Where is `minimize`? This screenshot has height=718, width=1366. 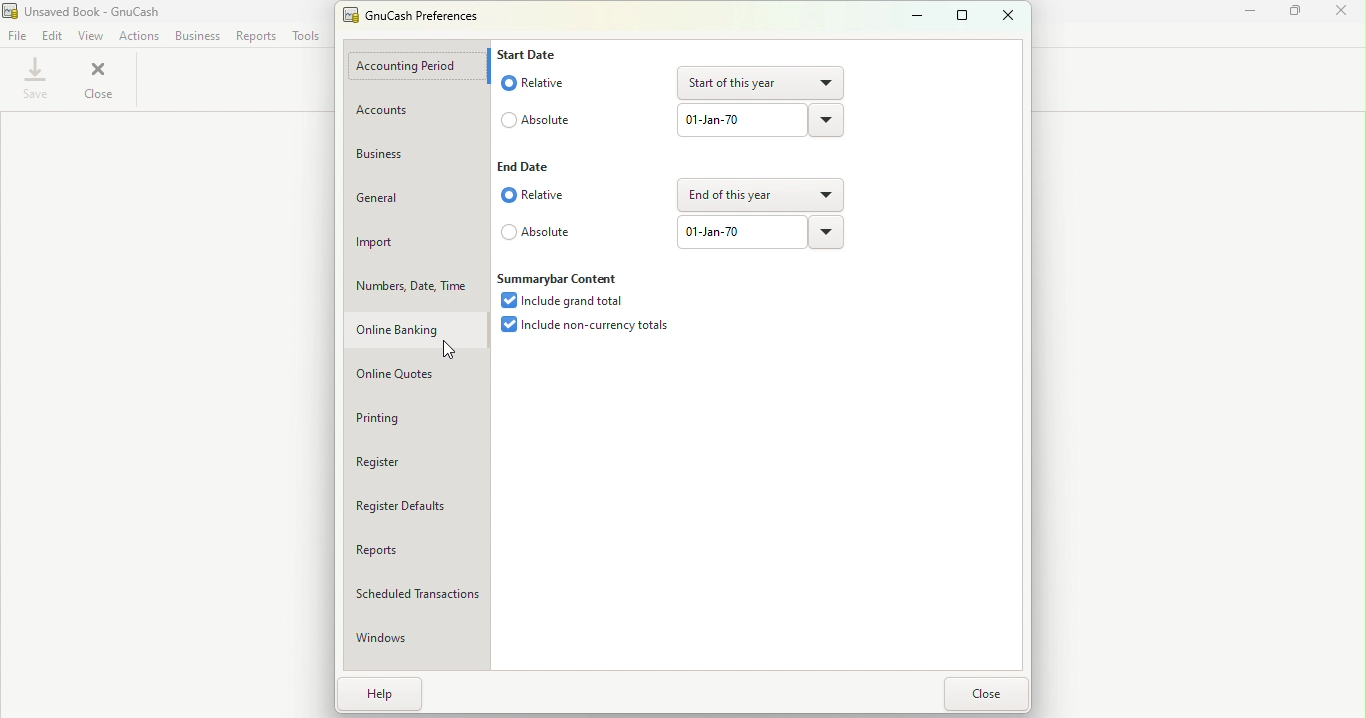
minimize is located at coordinates (919, 17).